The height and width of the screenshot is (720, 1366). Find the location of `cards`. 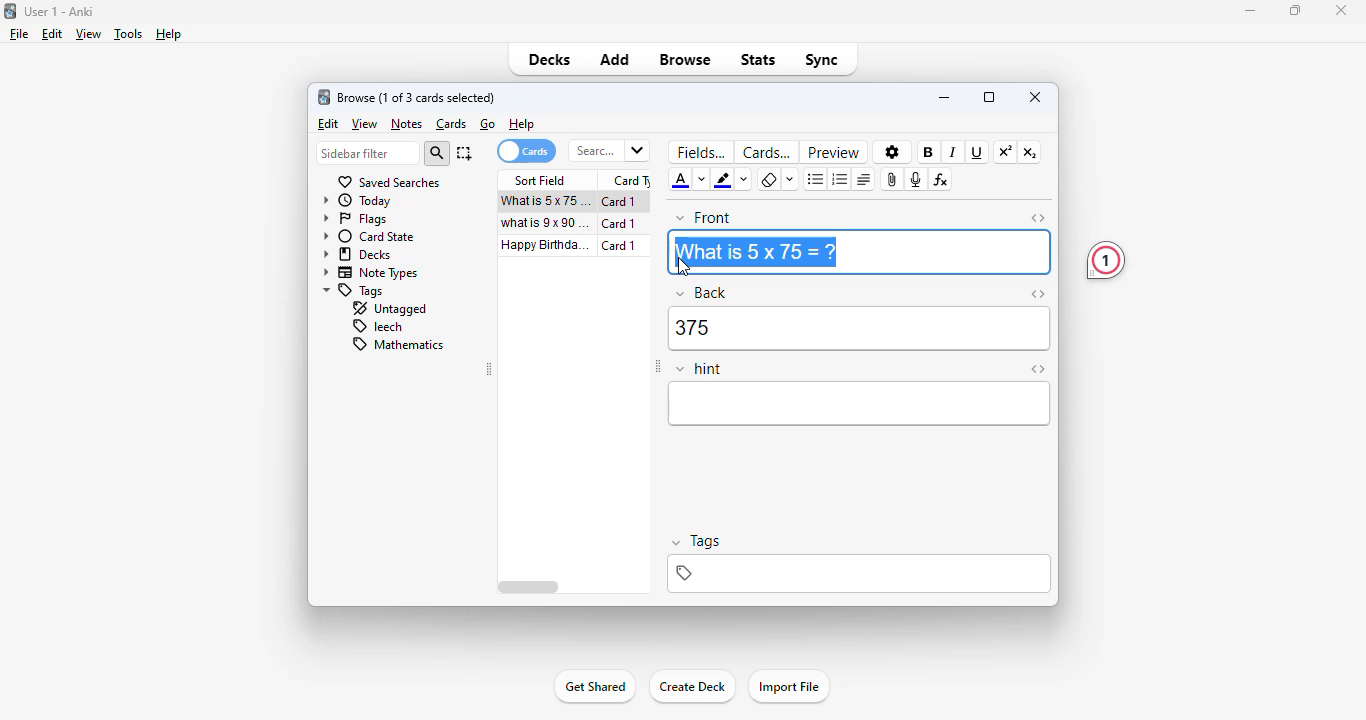

cards is located at coordinates (451, 125).